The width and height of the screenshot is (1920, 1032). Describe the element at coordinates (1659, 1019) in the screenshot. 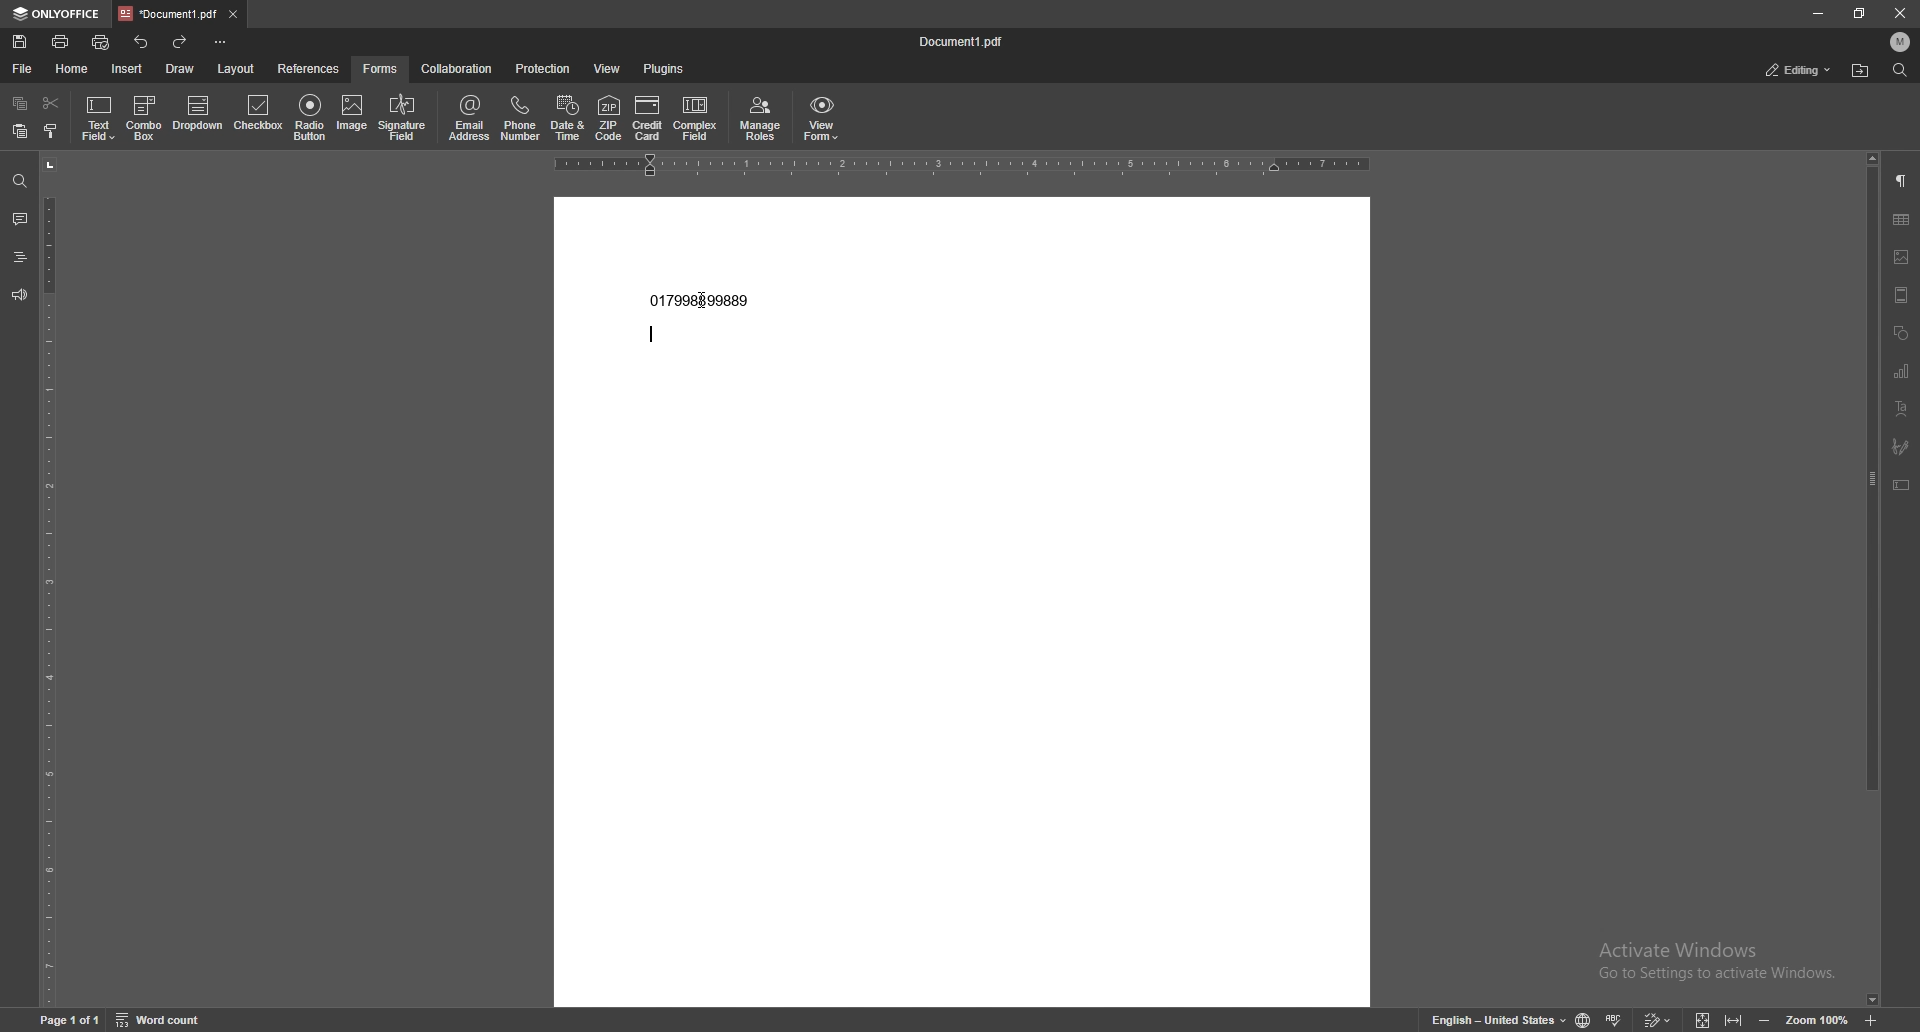

I see `track changes` at that location.